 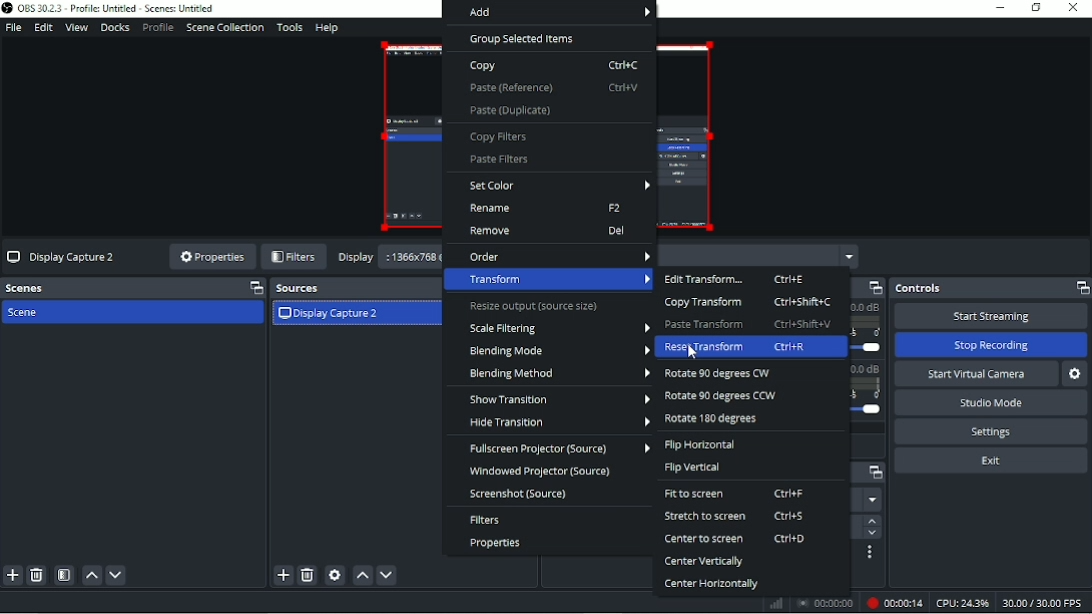 I want to click on Add, so click(x=549, y=13).